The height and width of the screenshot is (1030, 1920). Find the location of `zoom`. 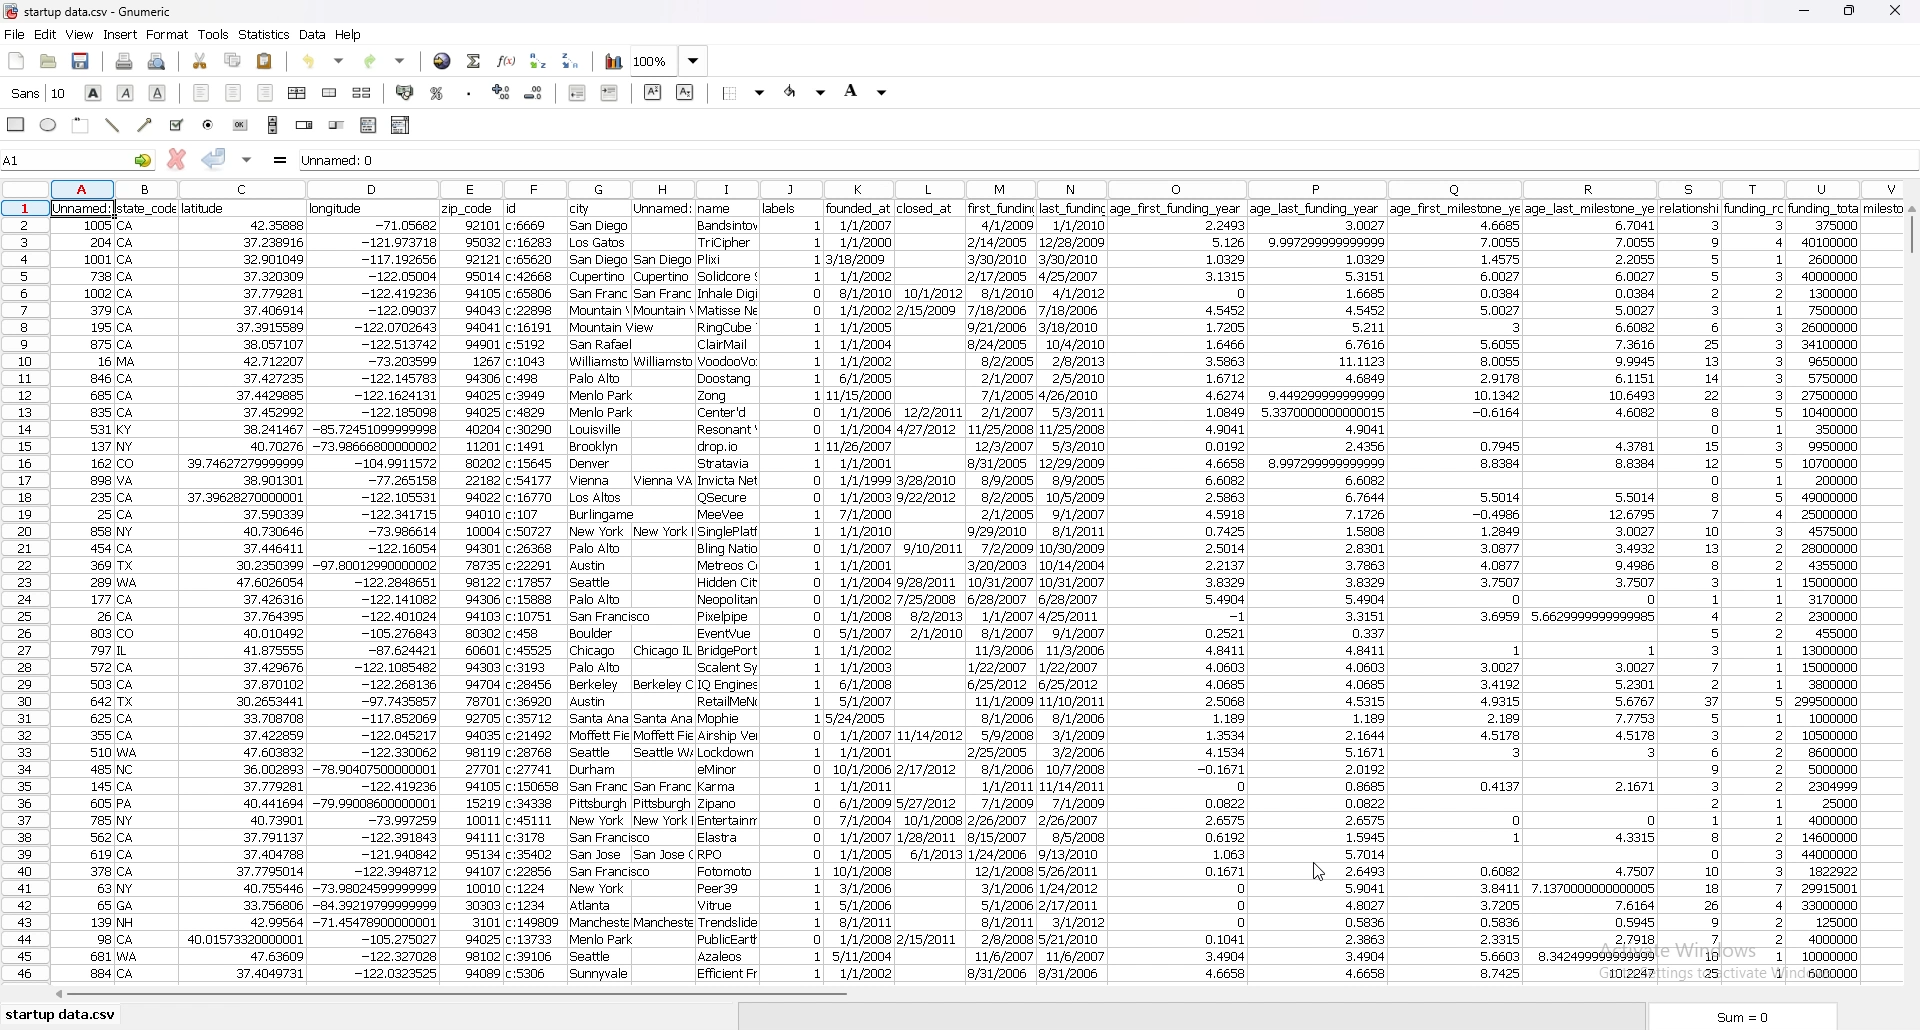

zoom is located at coordinates (671, 62).